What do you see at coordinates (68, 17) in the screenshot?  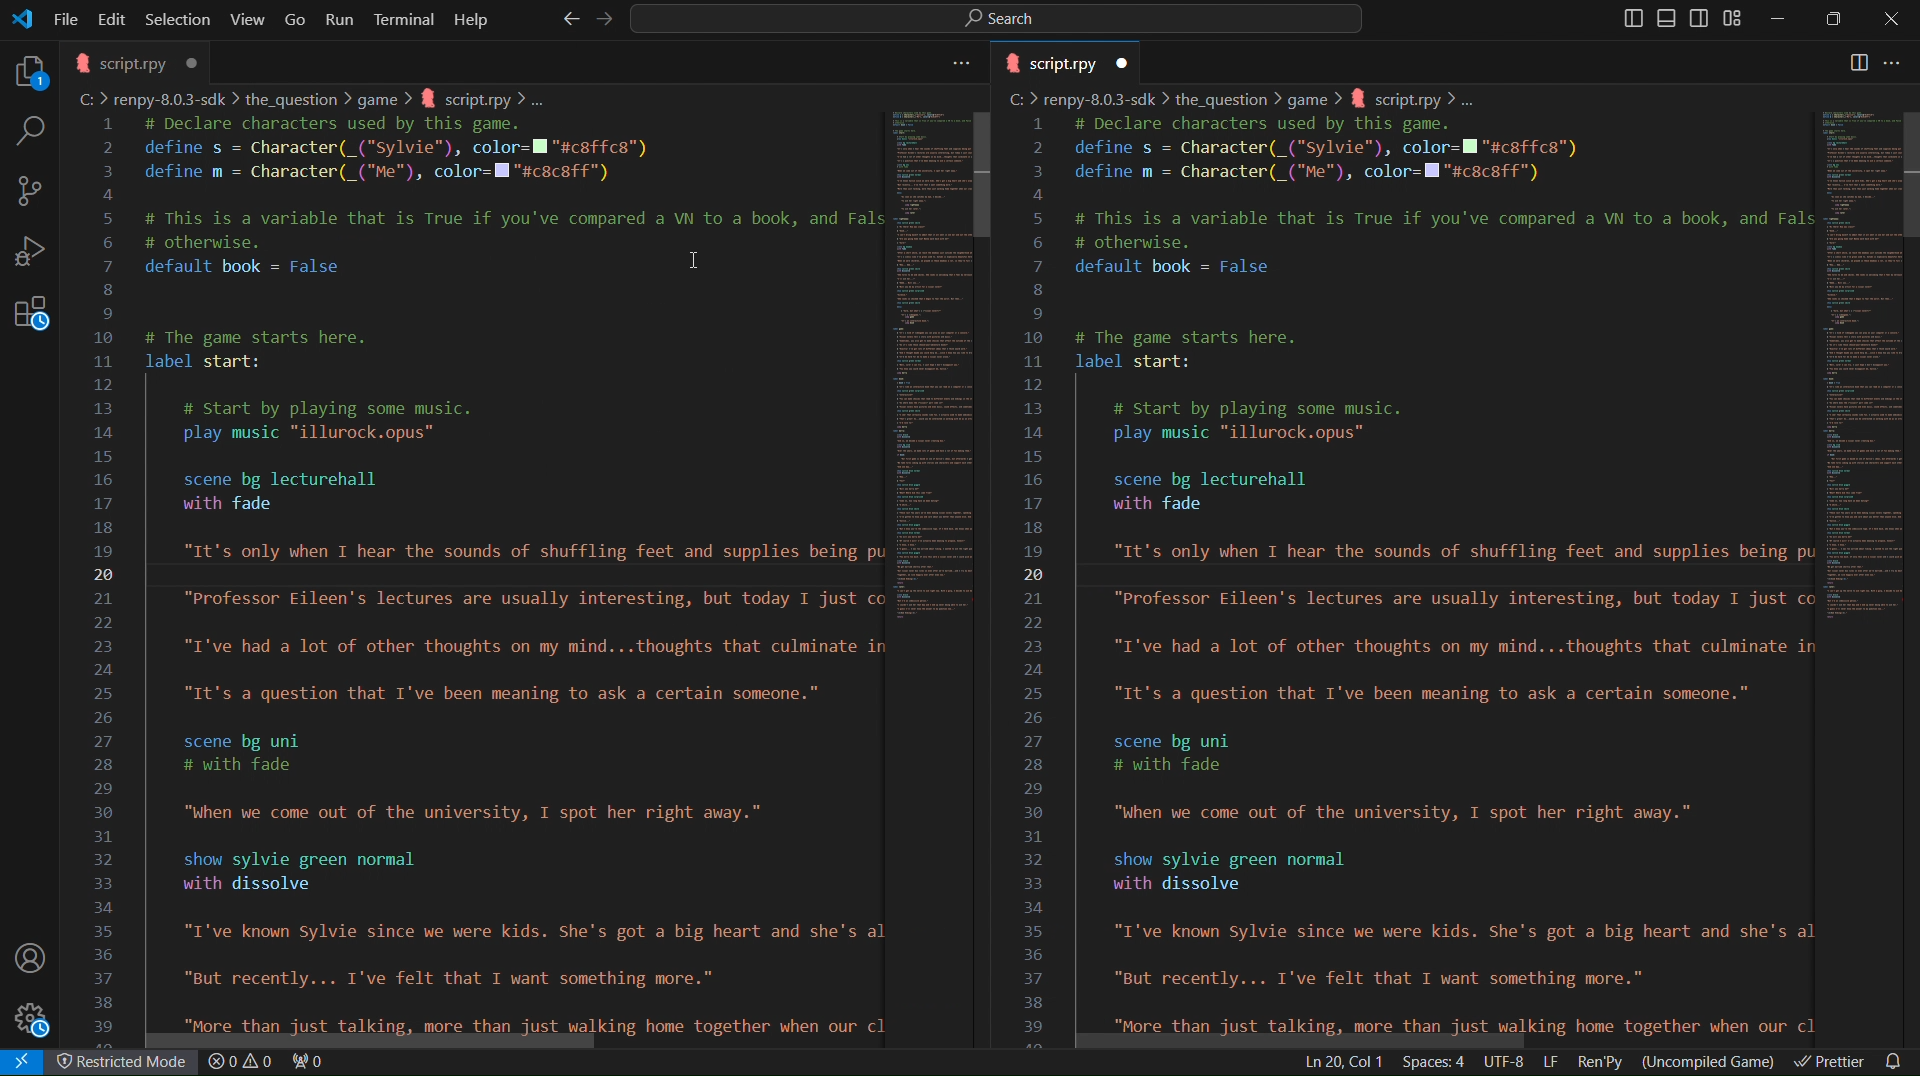 I see `File` at bounding box center [68, 17].